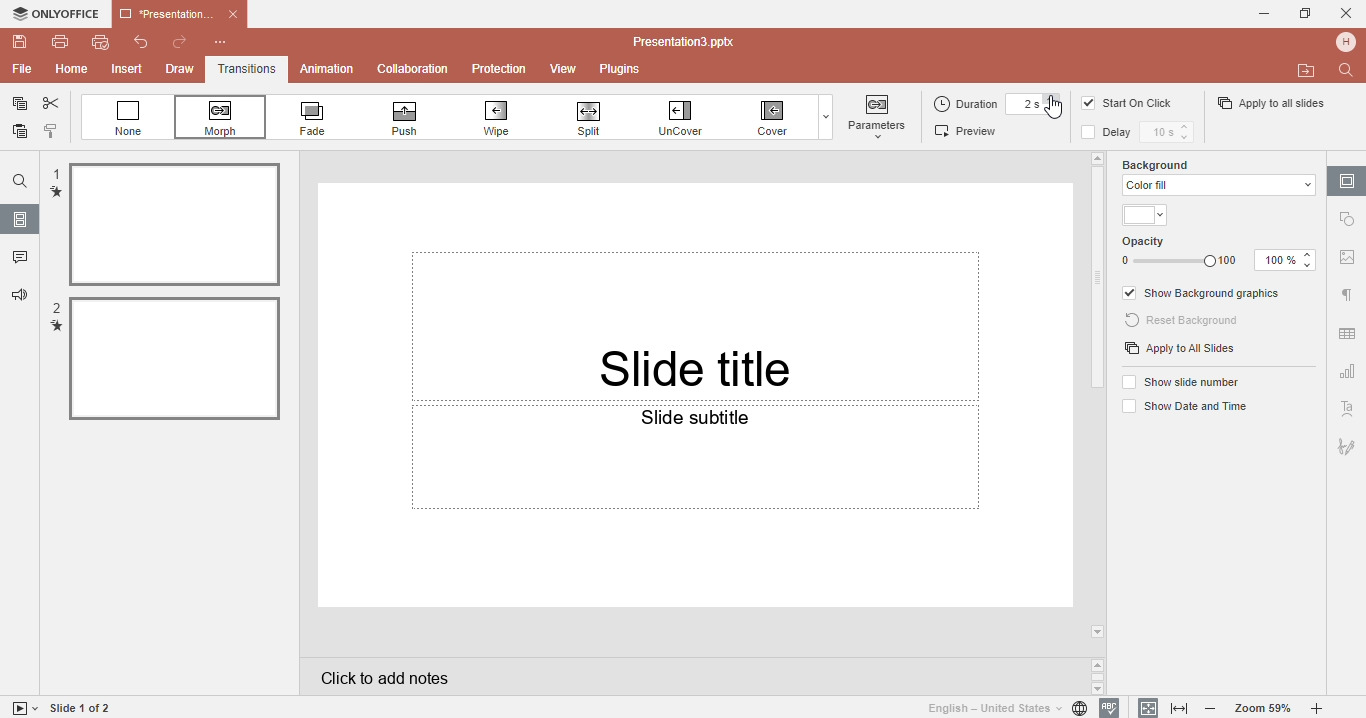 This screenshot has width=1366, height=718. Describe the element at coordinates (21, 708) in the screenshot. I see `Start slide show` at that location.